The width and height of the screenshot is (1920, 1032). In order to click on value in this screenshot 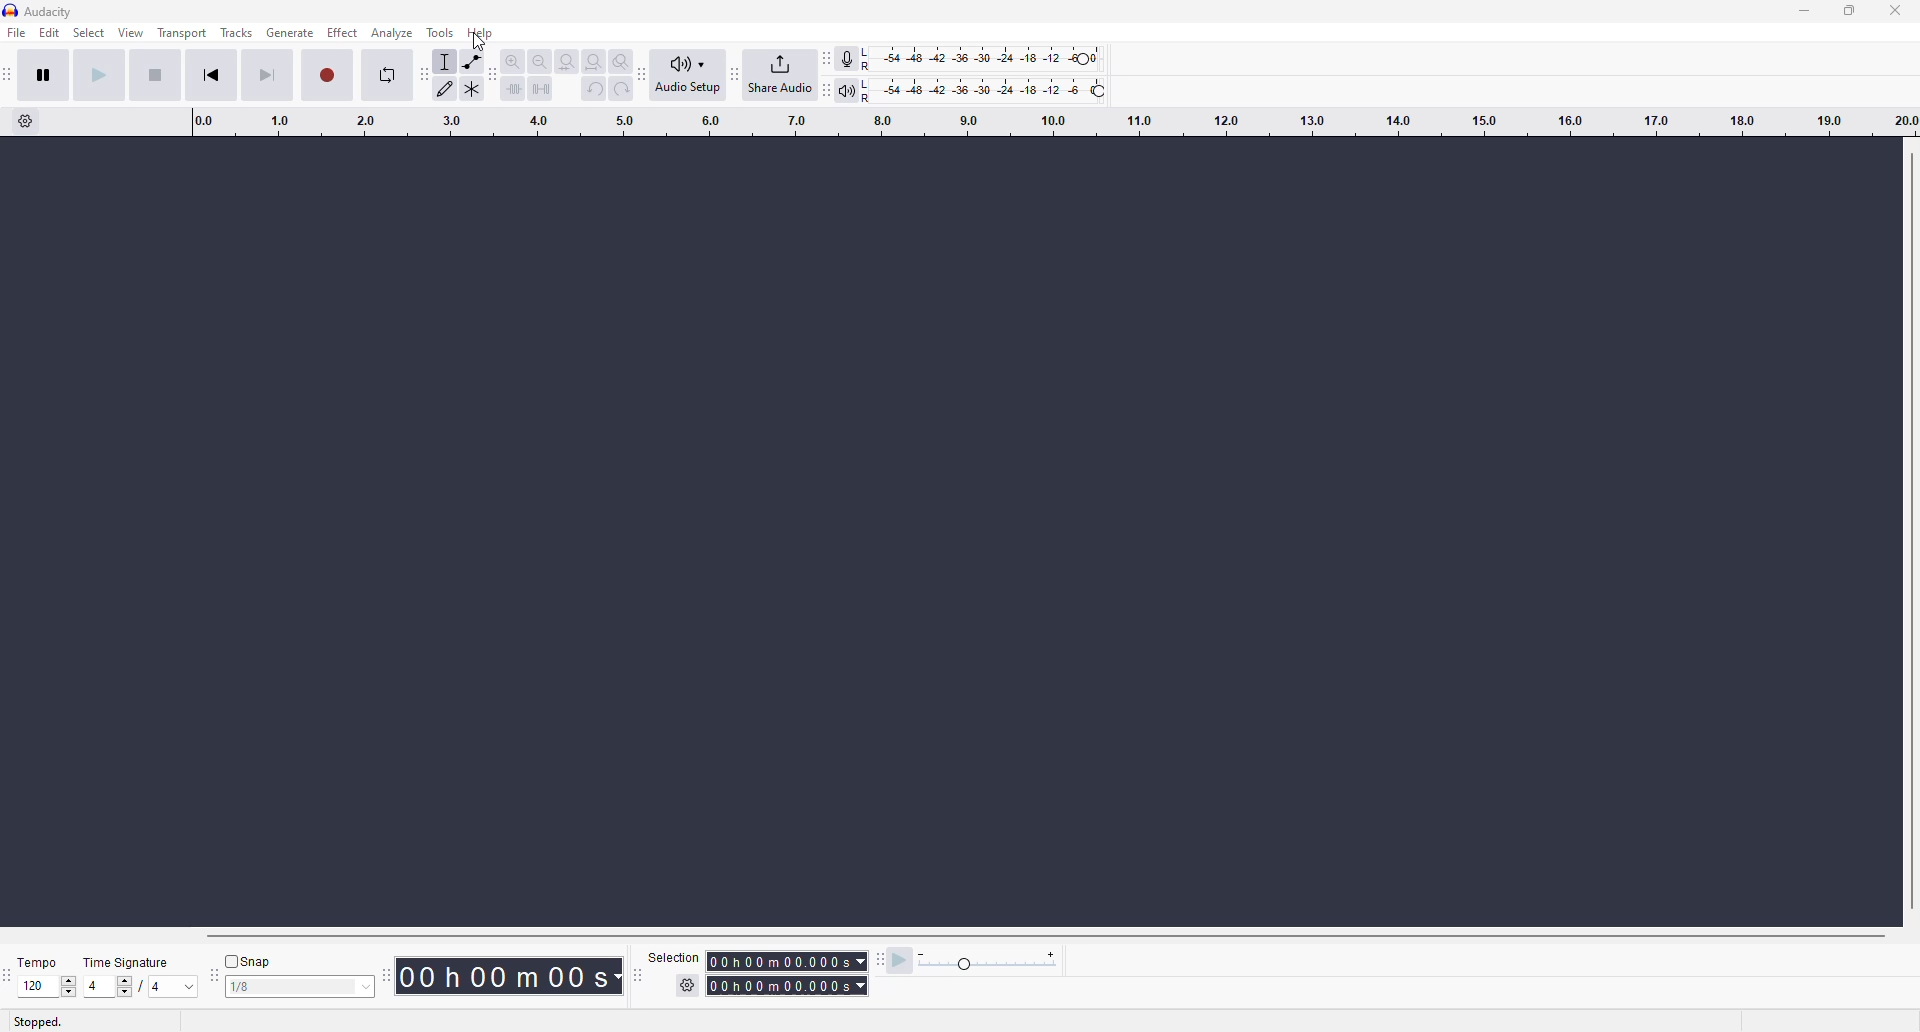, I will do `click(288, 986)`.